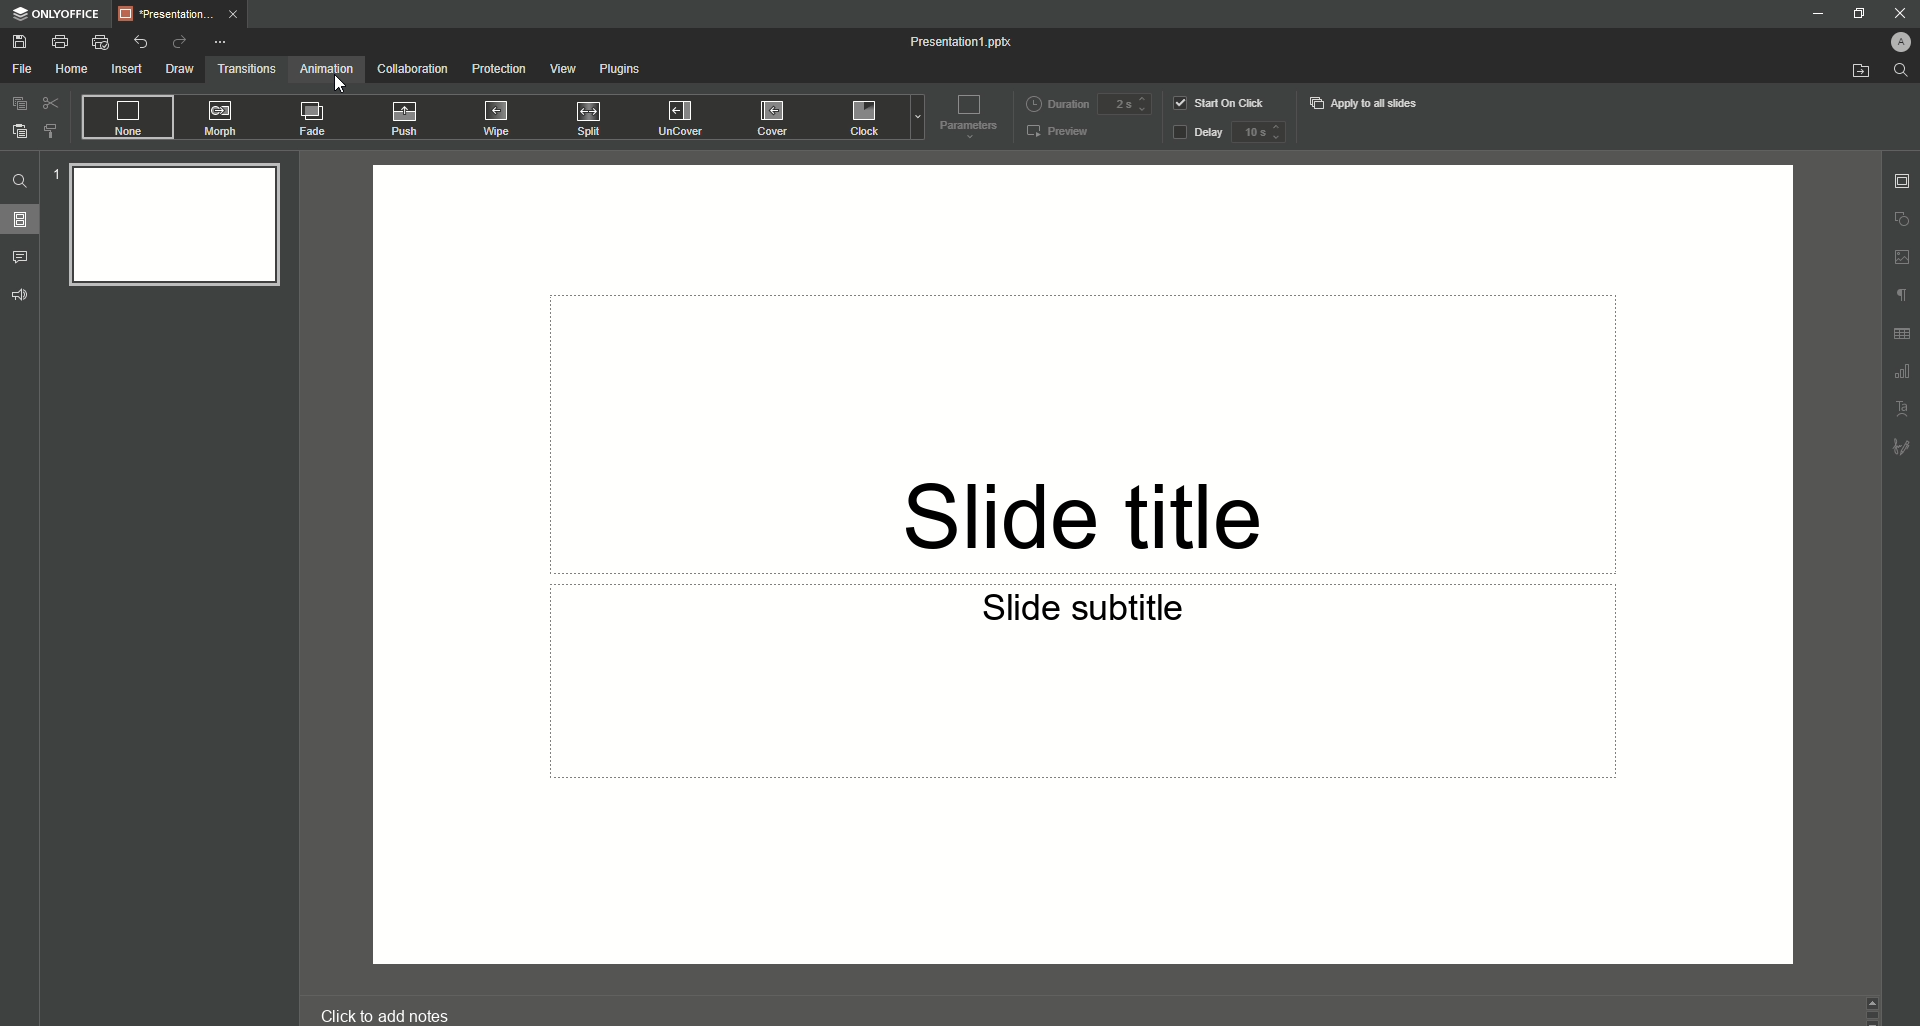  I want to click on Slide Settings, so click(1902, 179).